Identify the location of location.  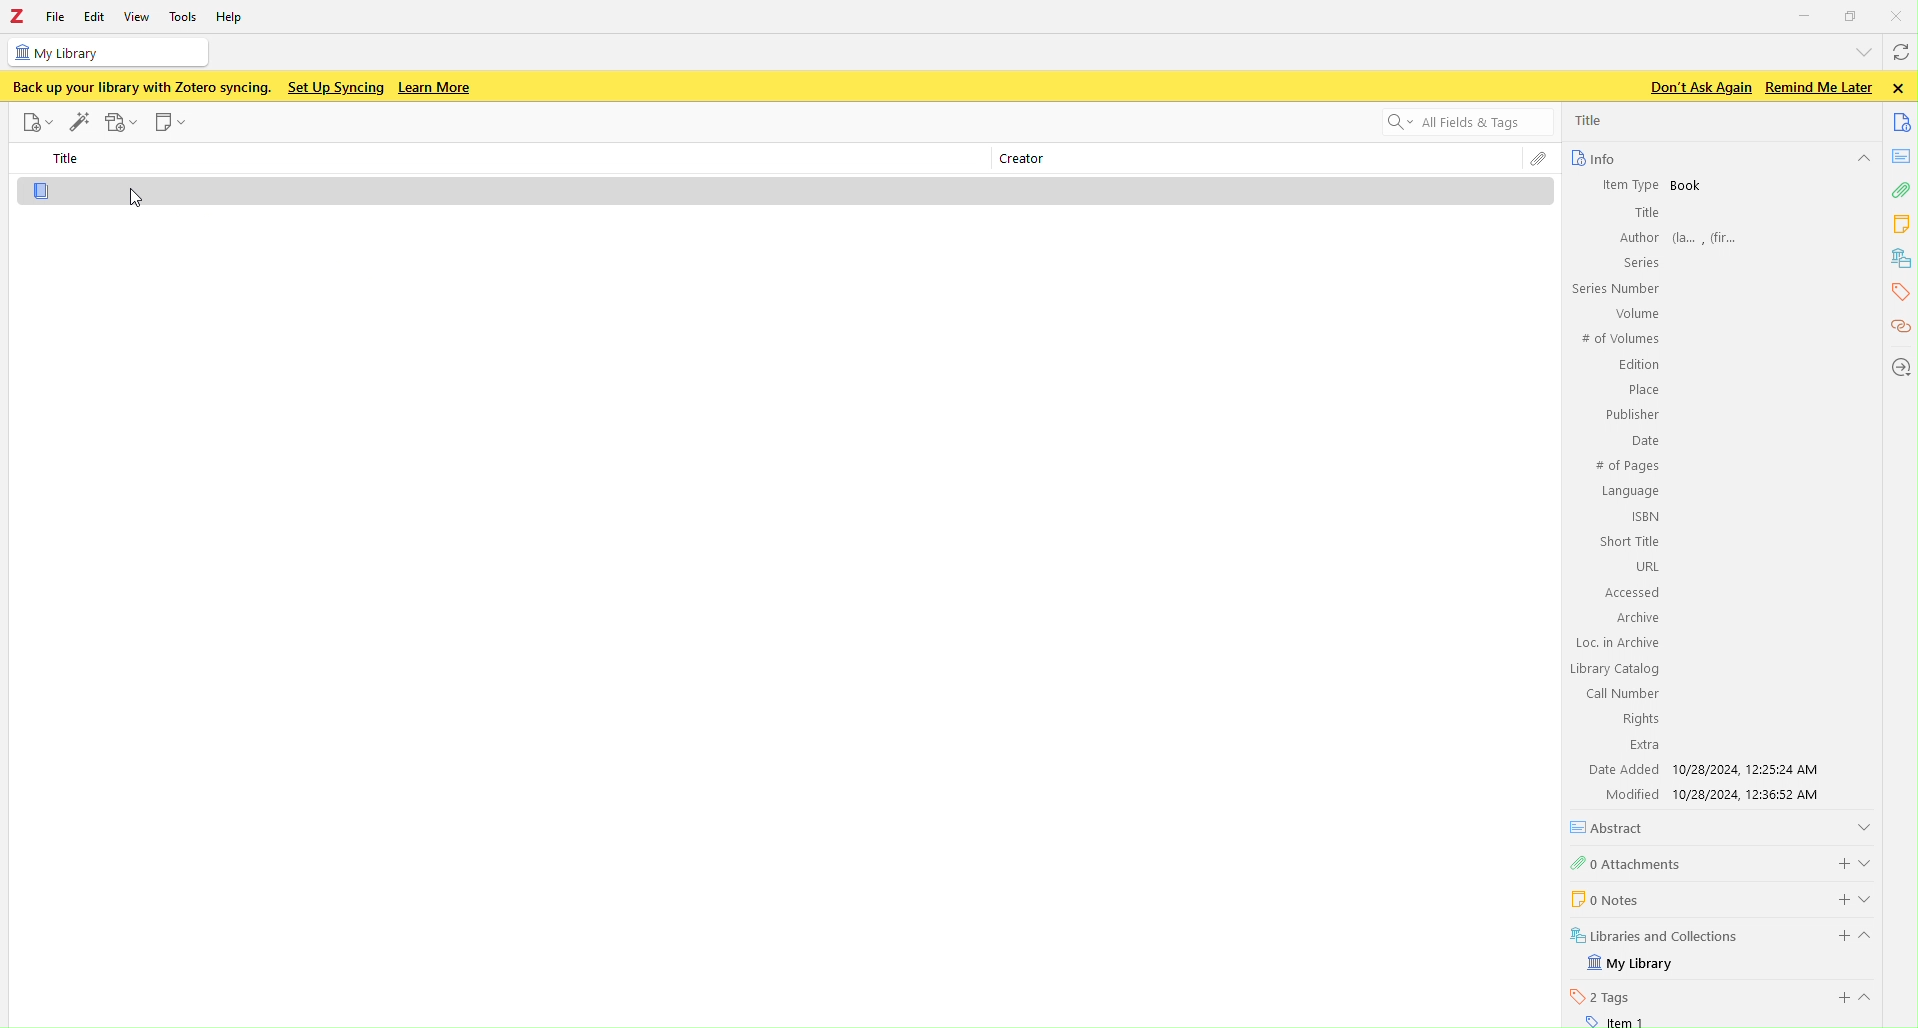
(1899, 366).